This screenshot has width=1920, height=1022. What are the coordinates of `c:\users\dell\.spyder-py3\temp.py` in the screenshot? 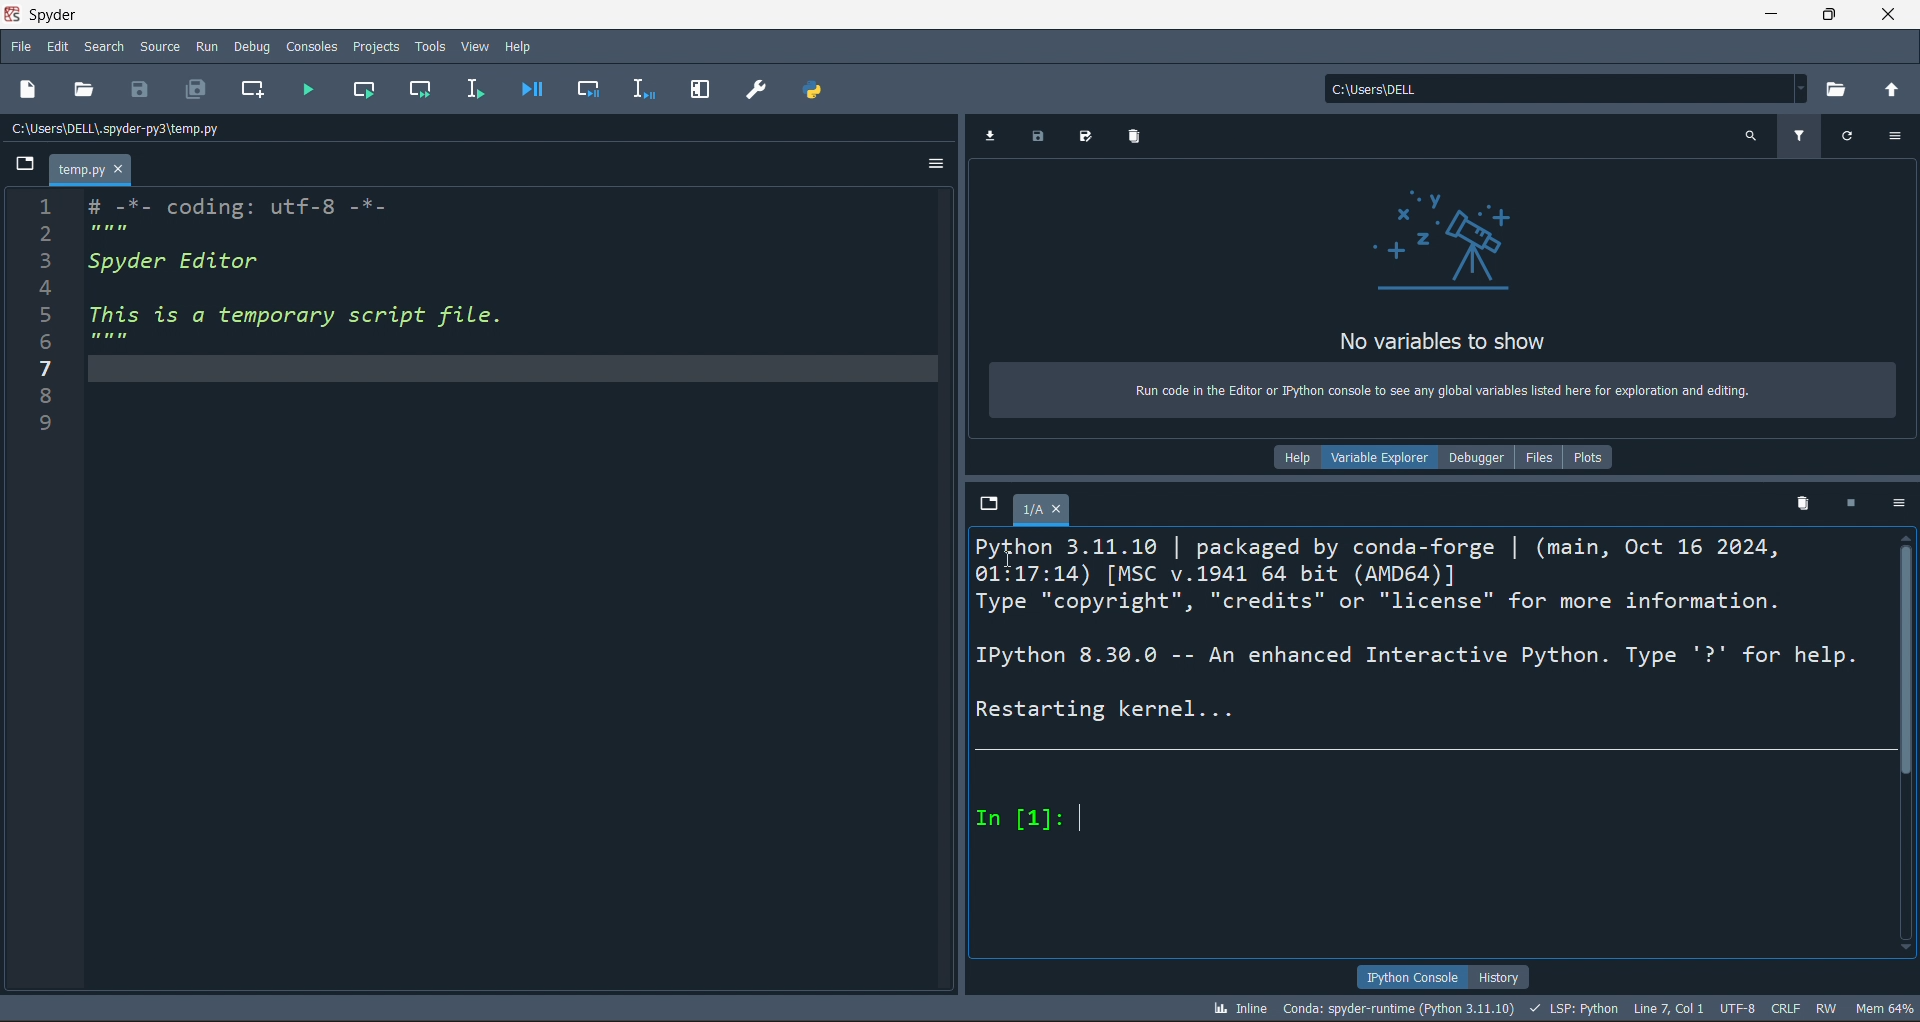 It's located at (116, 129).